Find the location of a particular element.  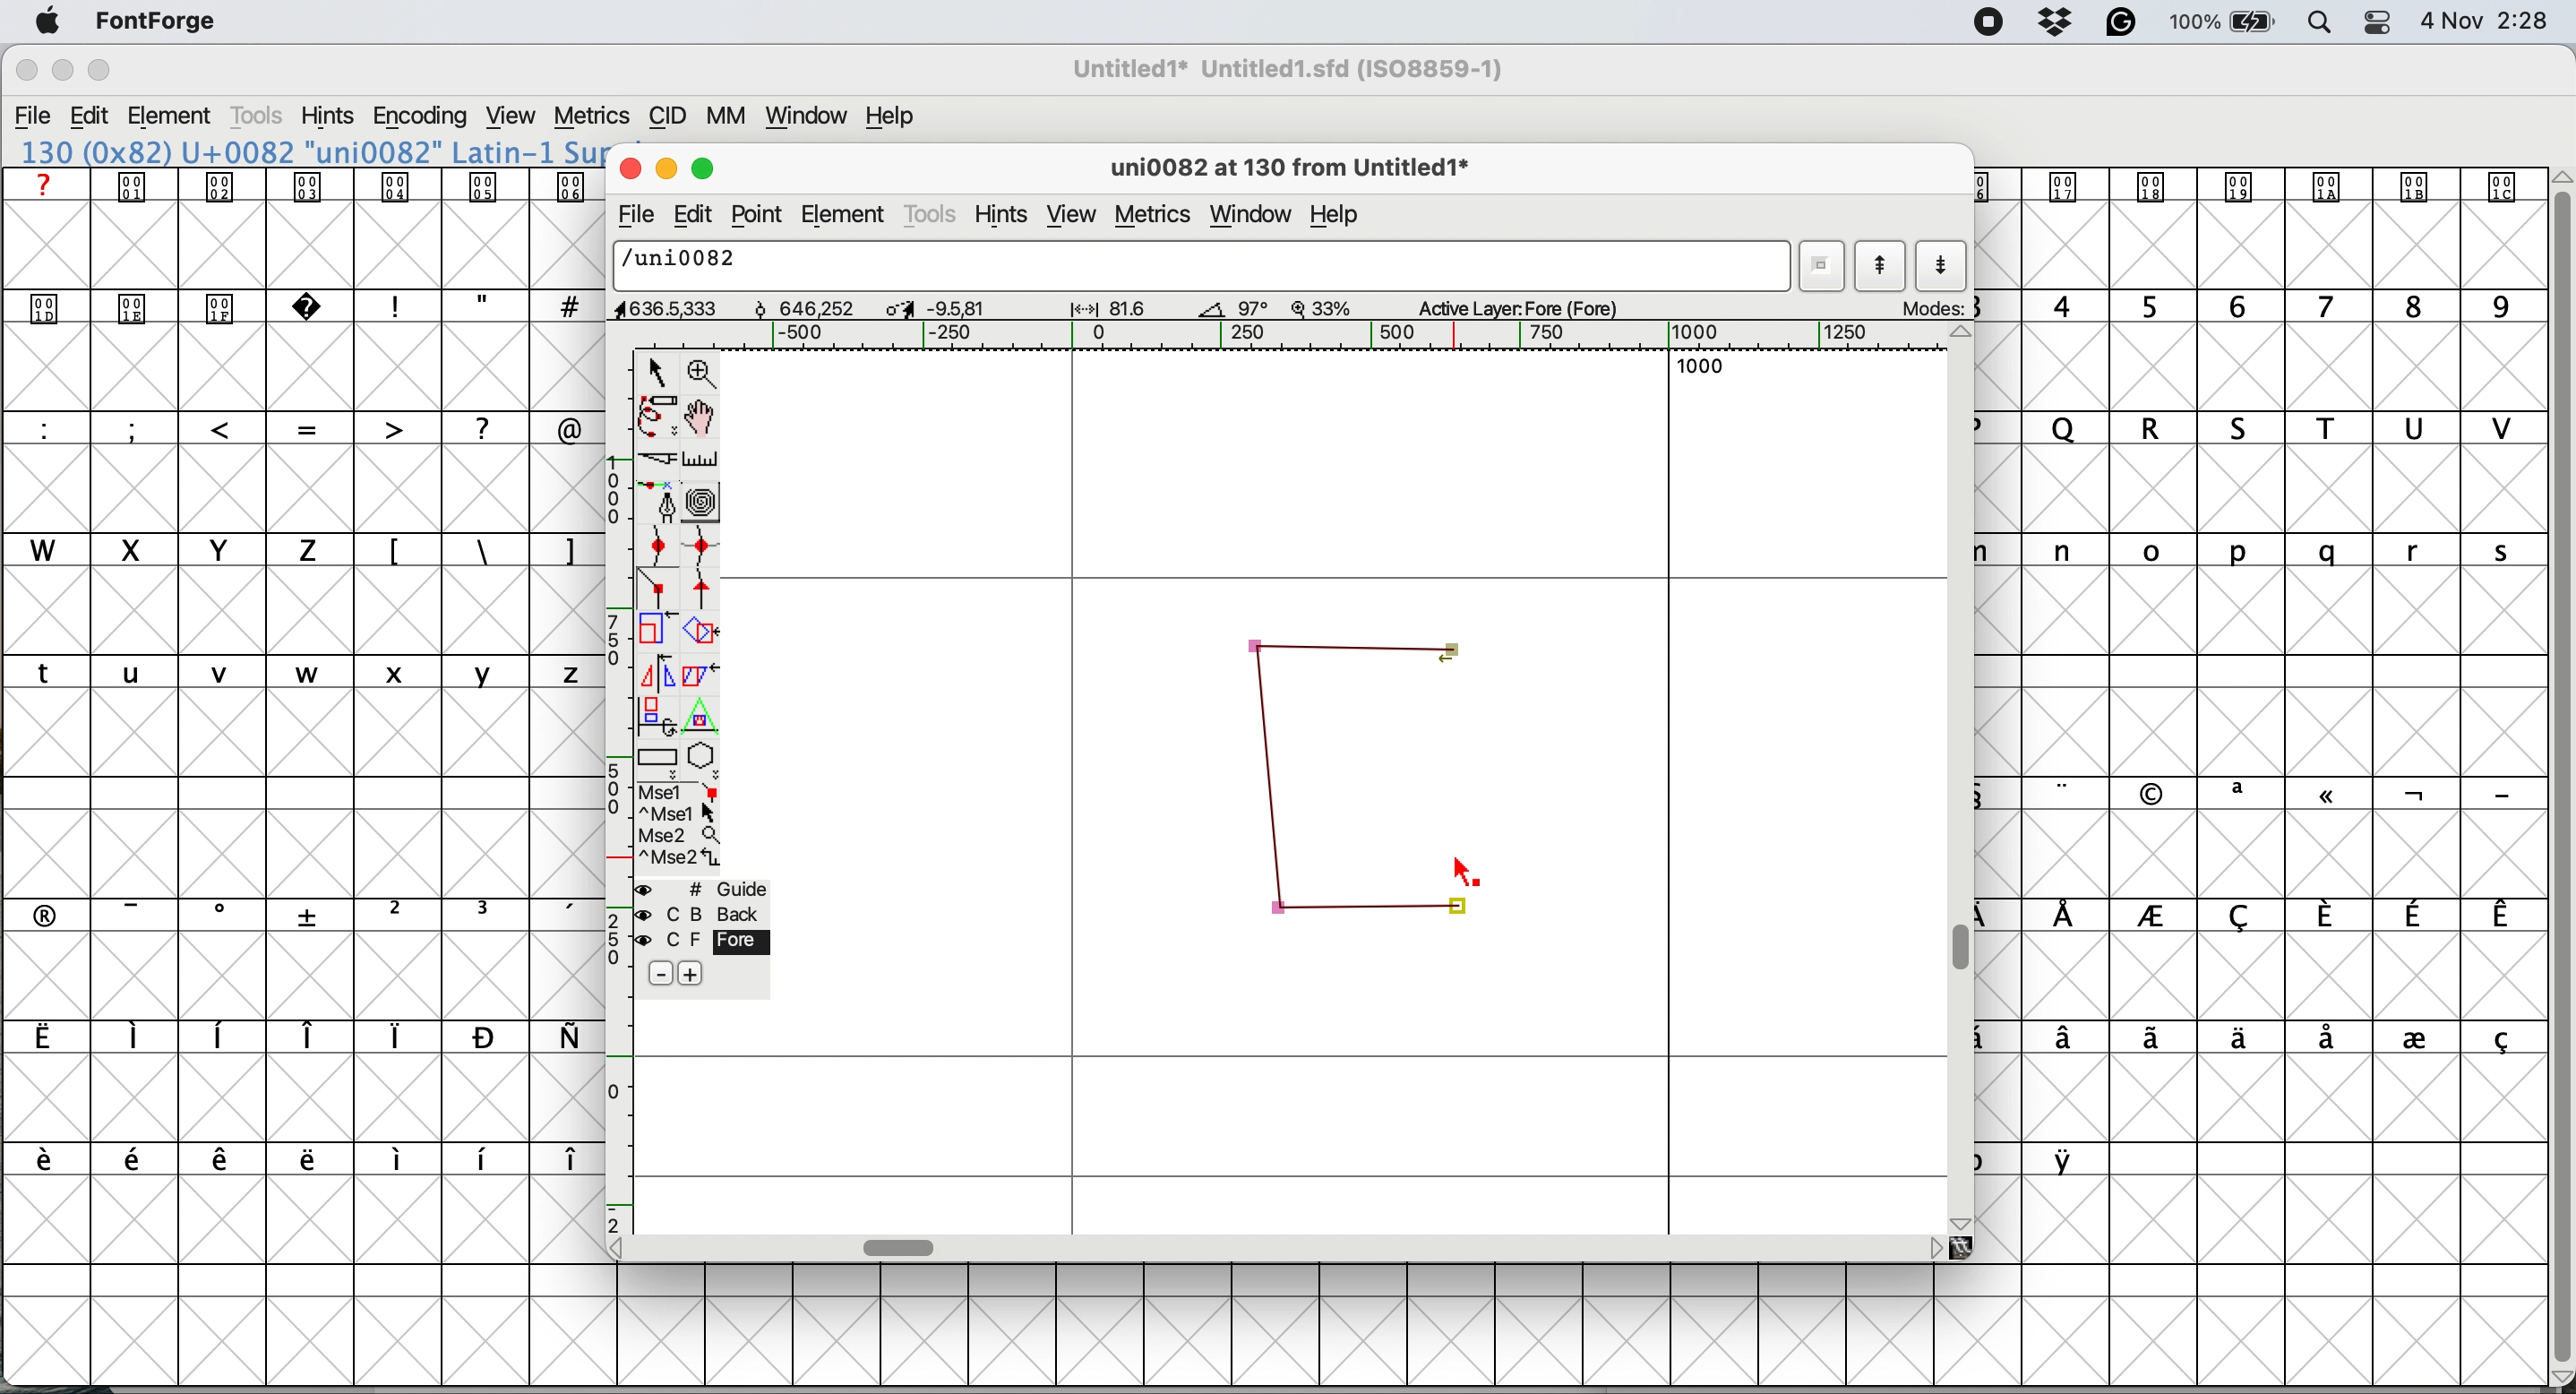

zoom factor is located at coordinates (1322, 308).